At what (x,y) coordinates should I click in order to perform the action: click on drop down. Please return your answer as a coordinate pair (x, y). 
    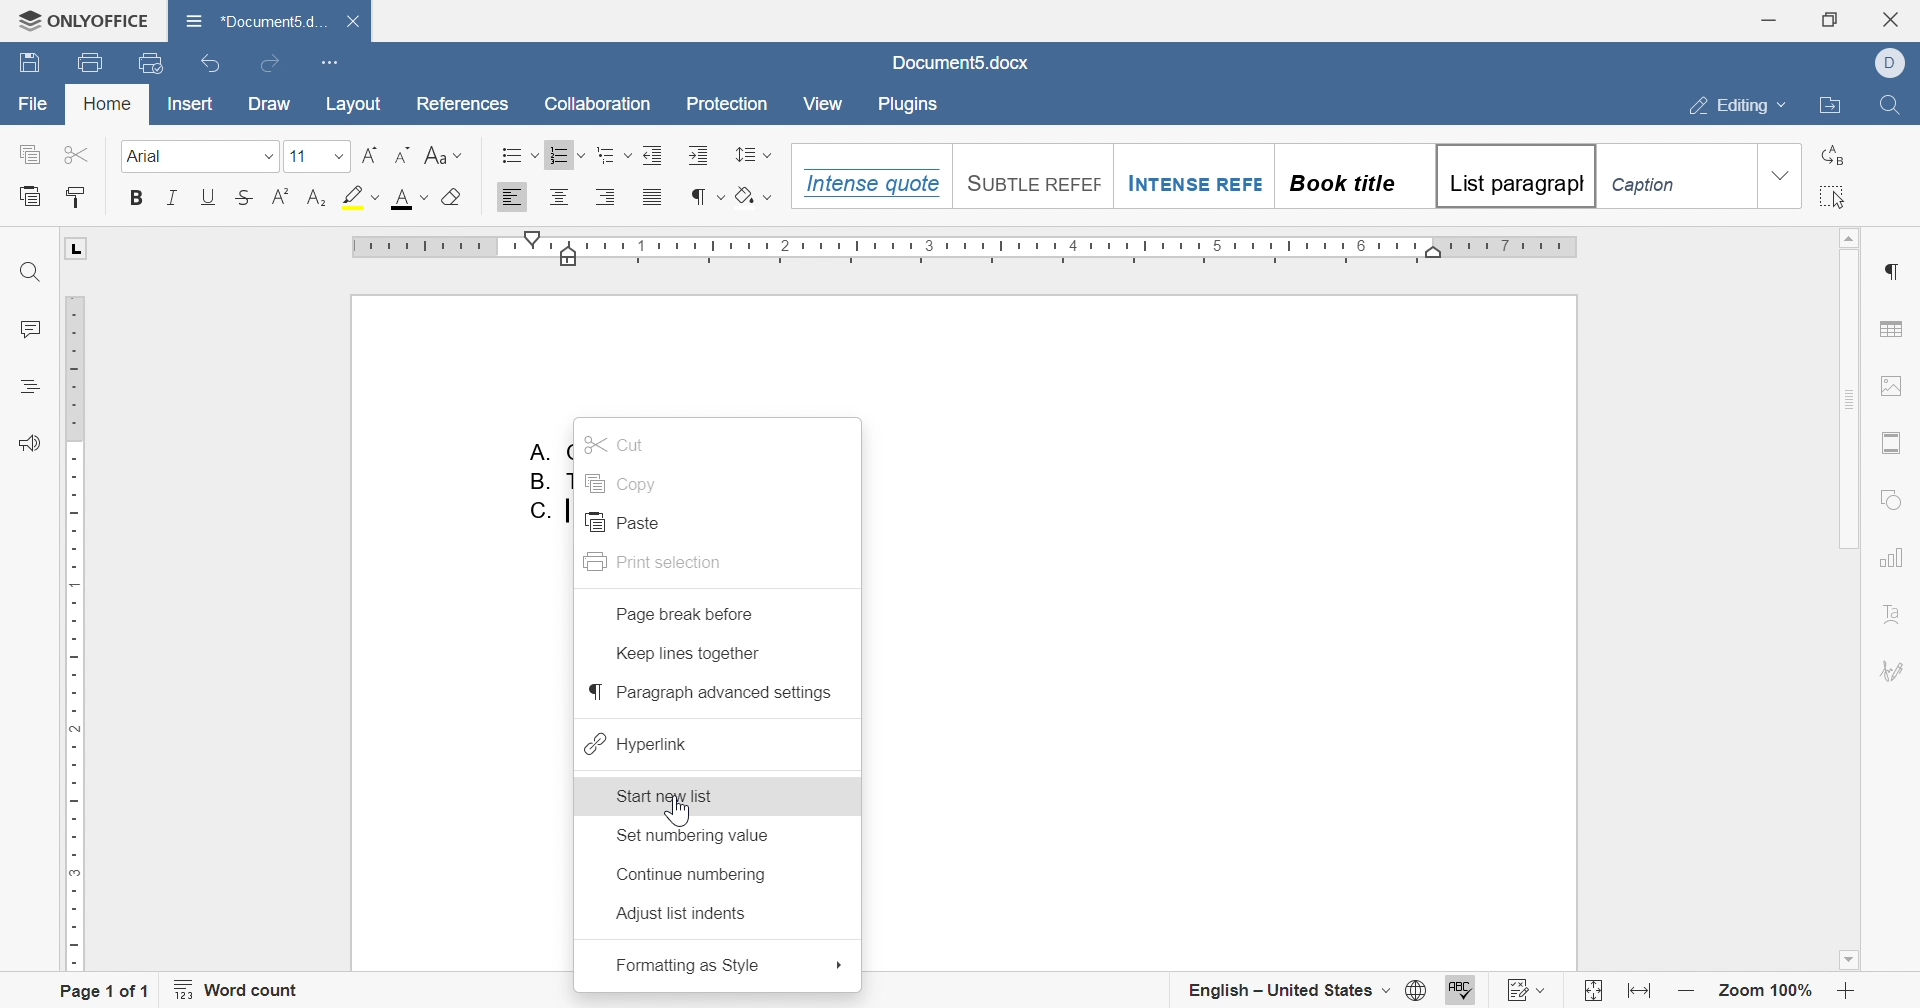
    Looking at the image, I should click on (267, 157).